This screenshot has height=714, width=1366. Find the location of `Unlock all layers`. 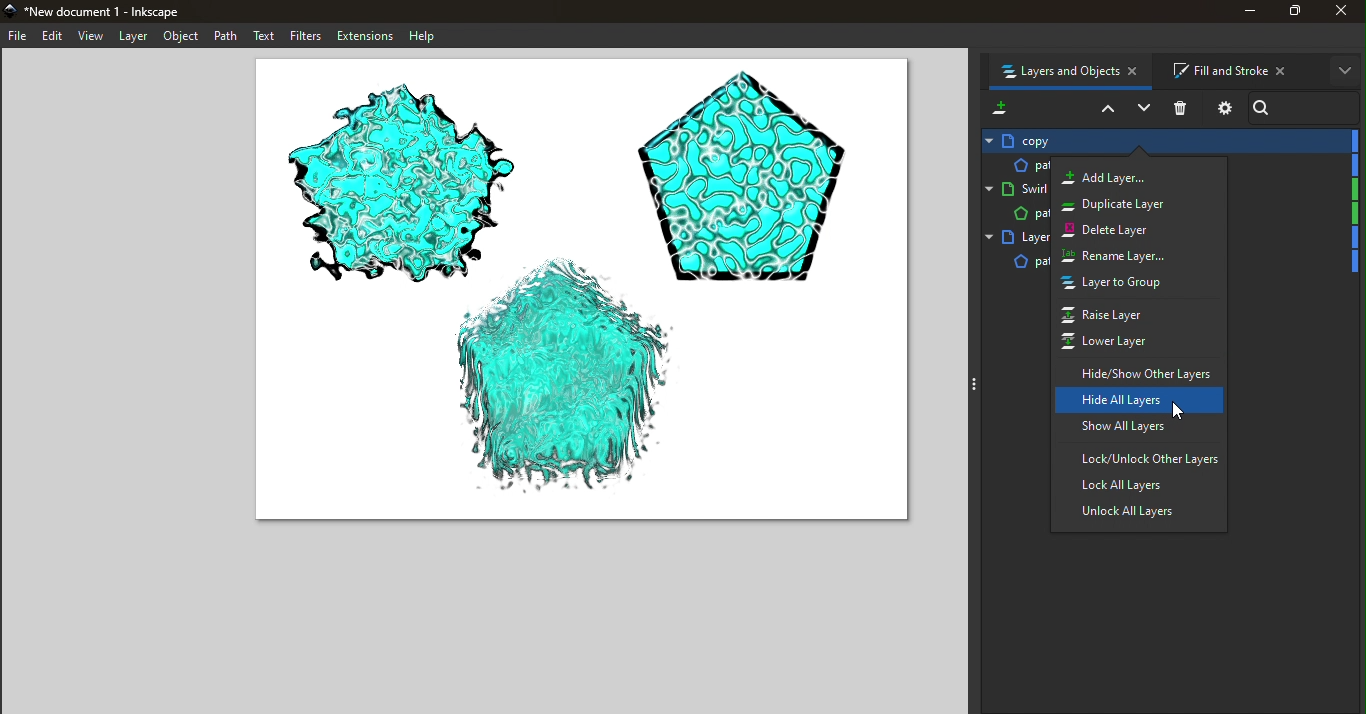

Unlock all layers is located at coordinates (1141, 512).